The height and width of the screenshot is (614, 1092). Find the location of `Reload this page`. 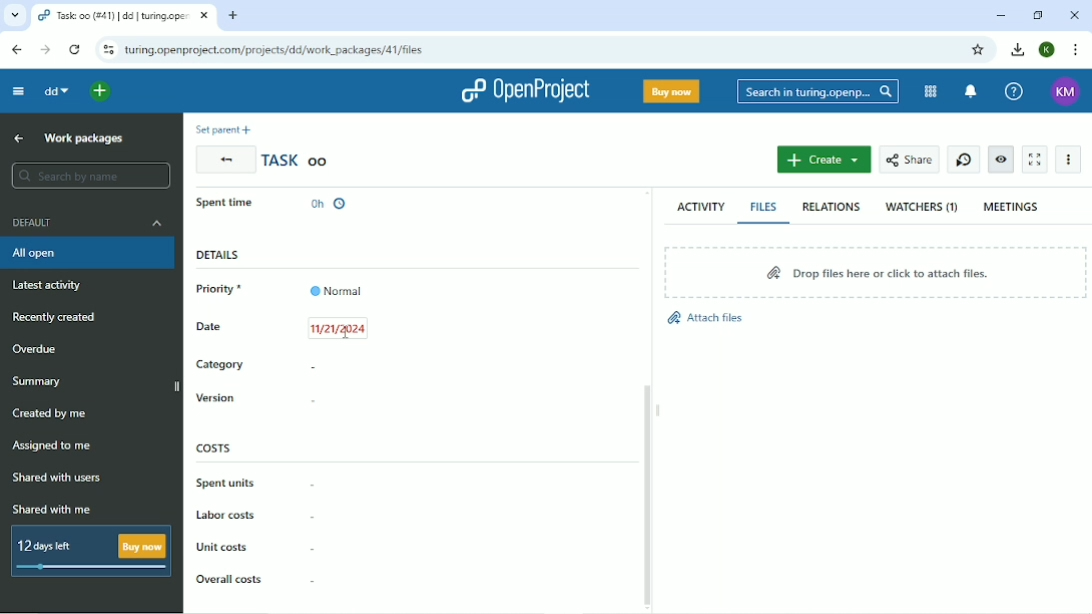

Reload this page is located at coordinates (74, 50).